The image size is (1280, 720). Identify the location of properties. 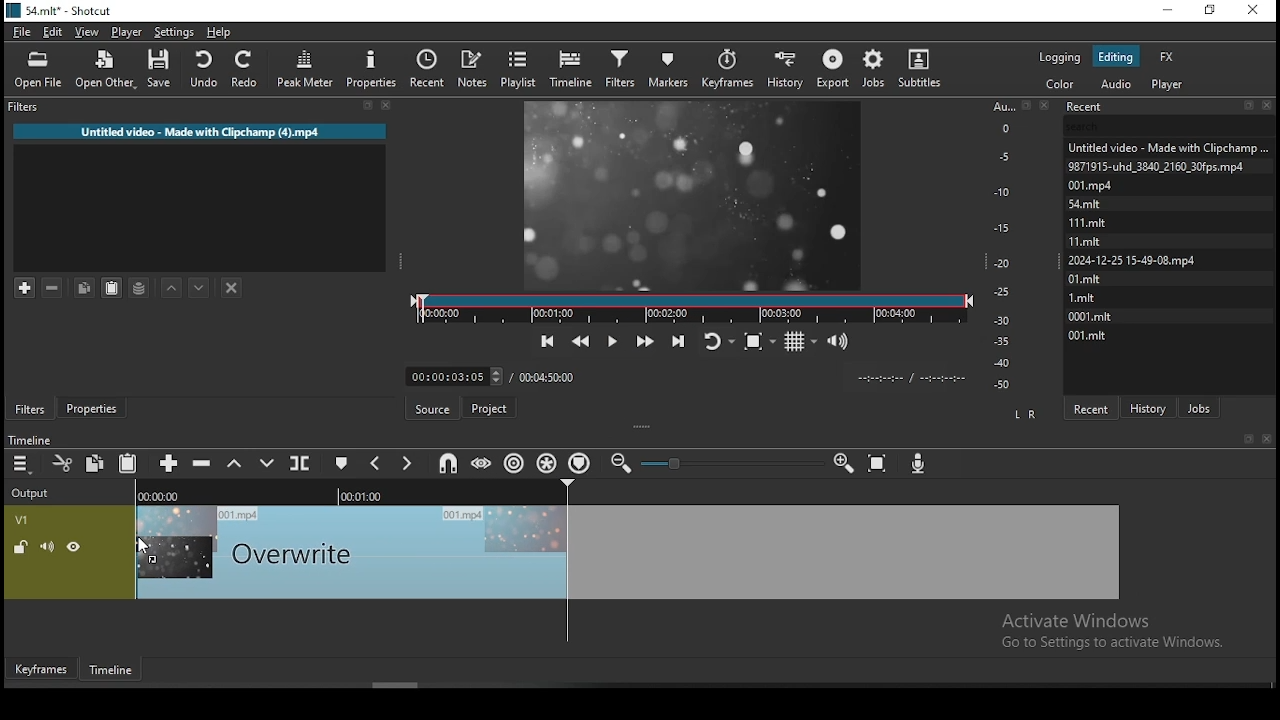
(375, 71).